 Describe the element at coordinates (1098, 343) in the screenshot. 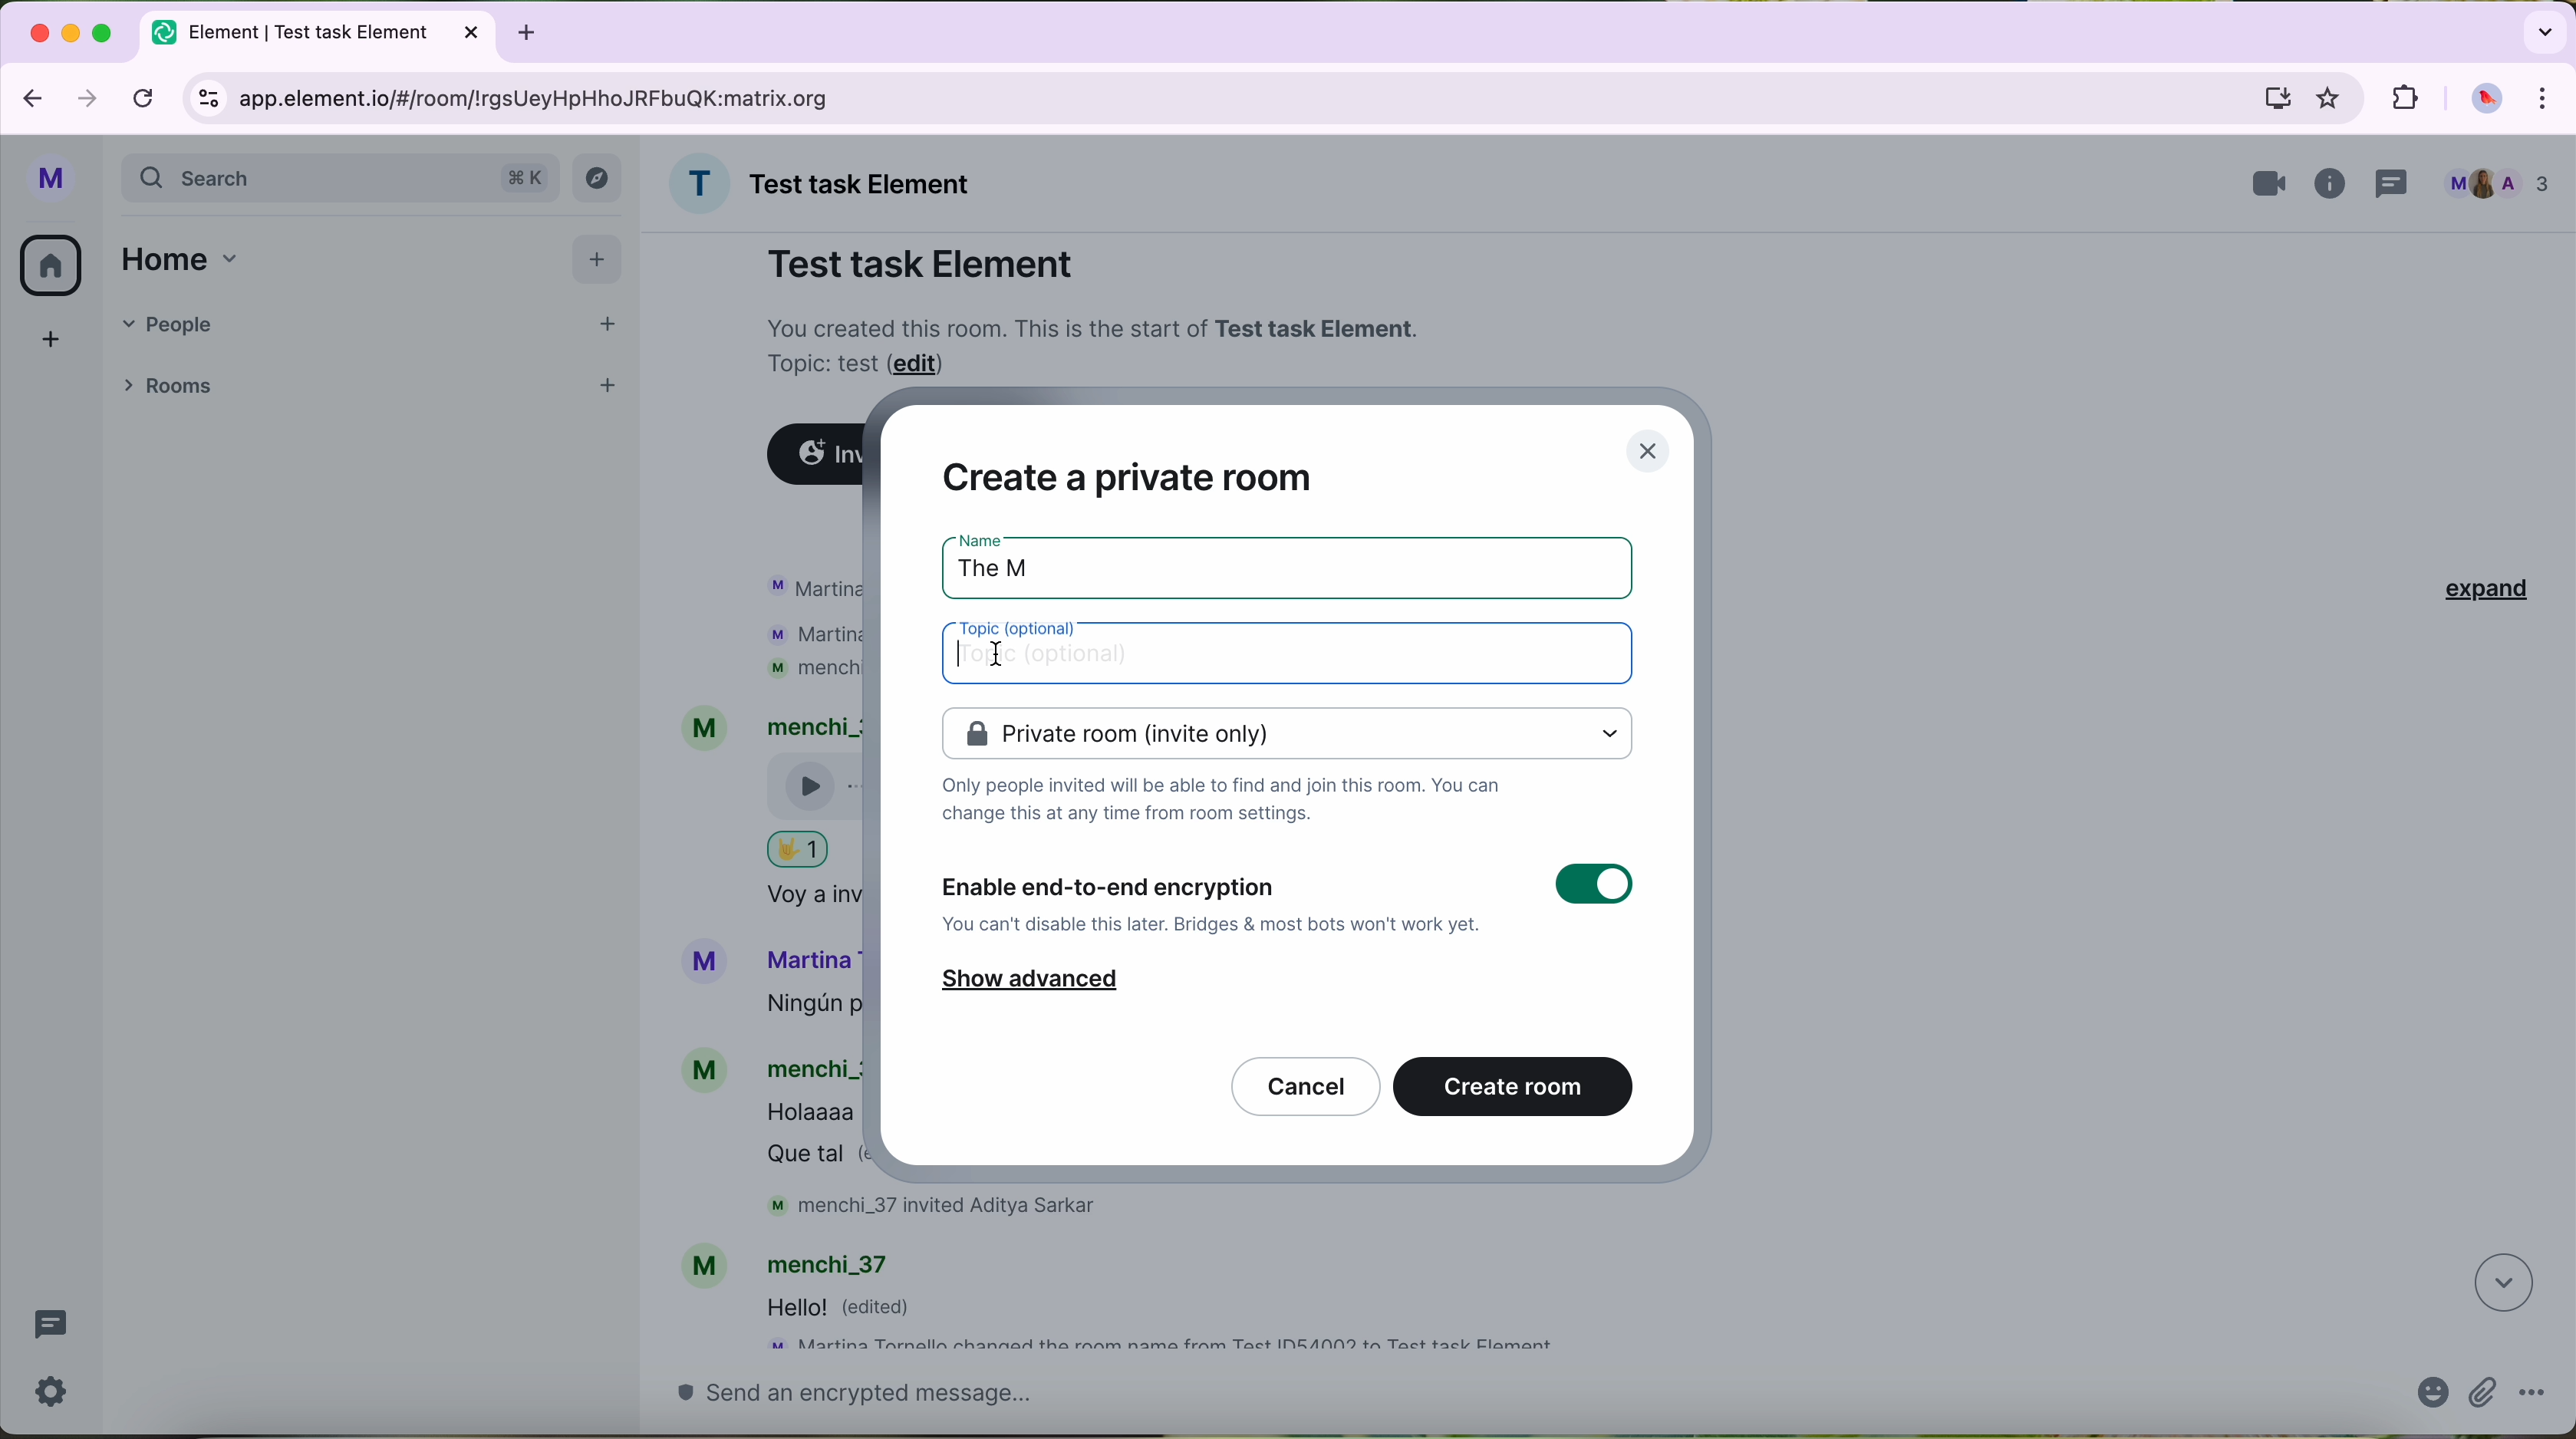

I see `note` at that location.